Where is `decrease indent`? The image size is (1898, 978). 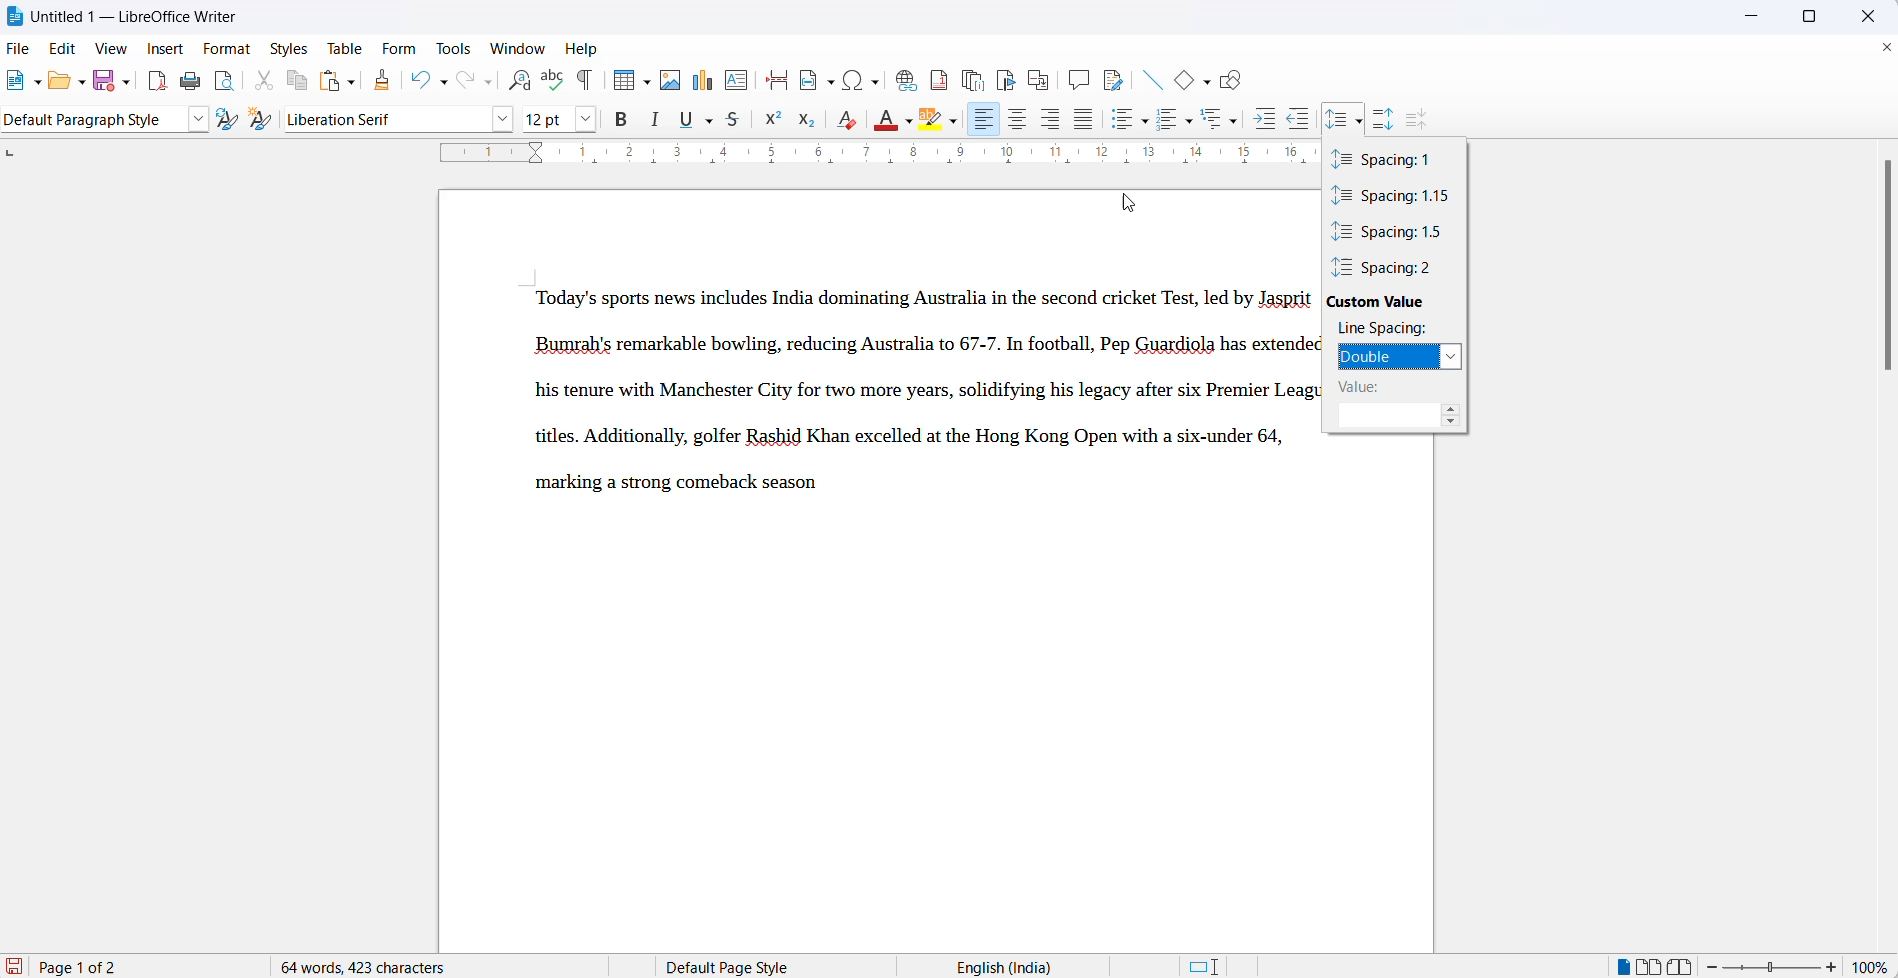
decrease indent is located at coordinates (1303, 120).